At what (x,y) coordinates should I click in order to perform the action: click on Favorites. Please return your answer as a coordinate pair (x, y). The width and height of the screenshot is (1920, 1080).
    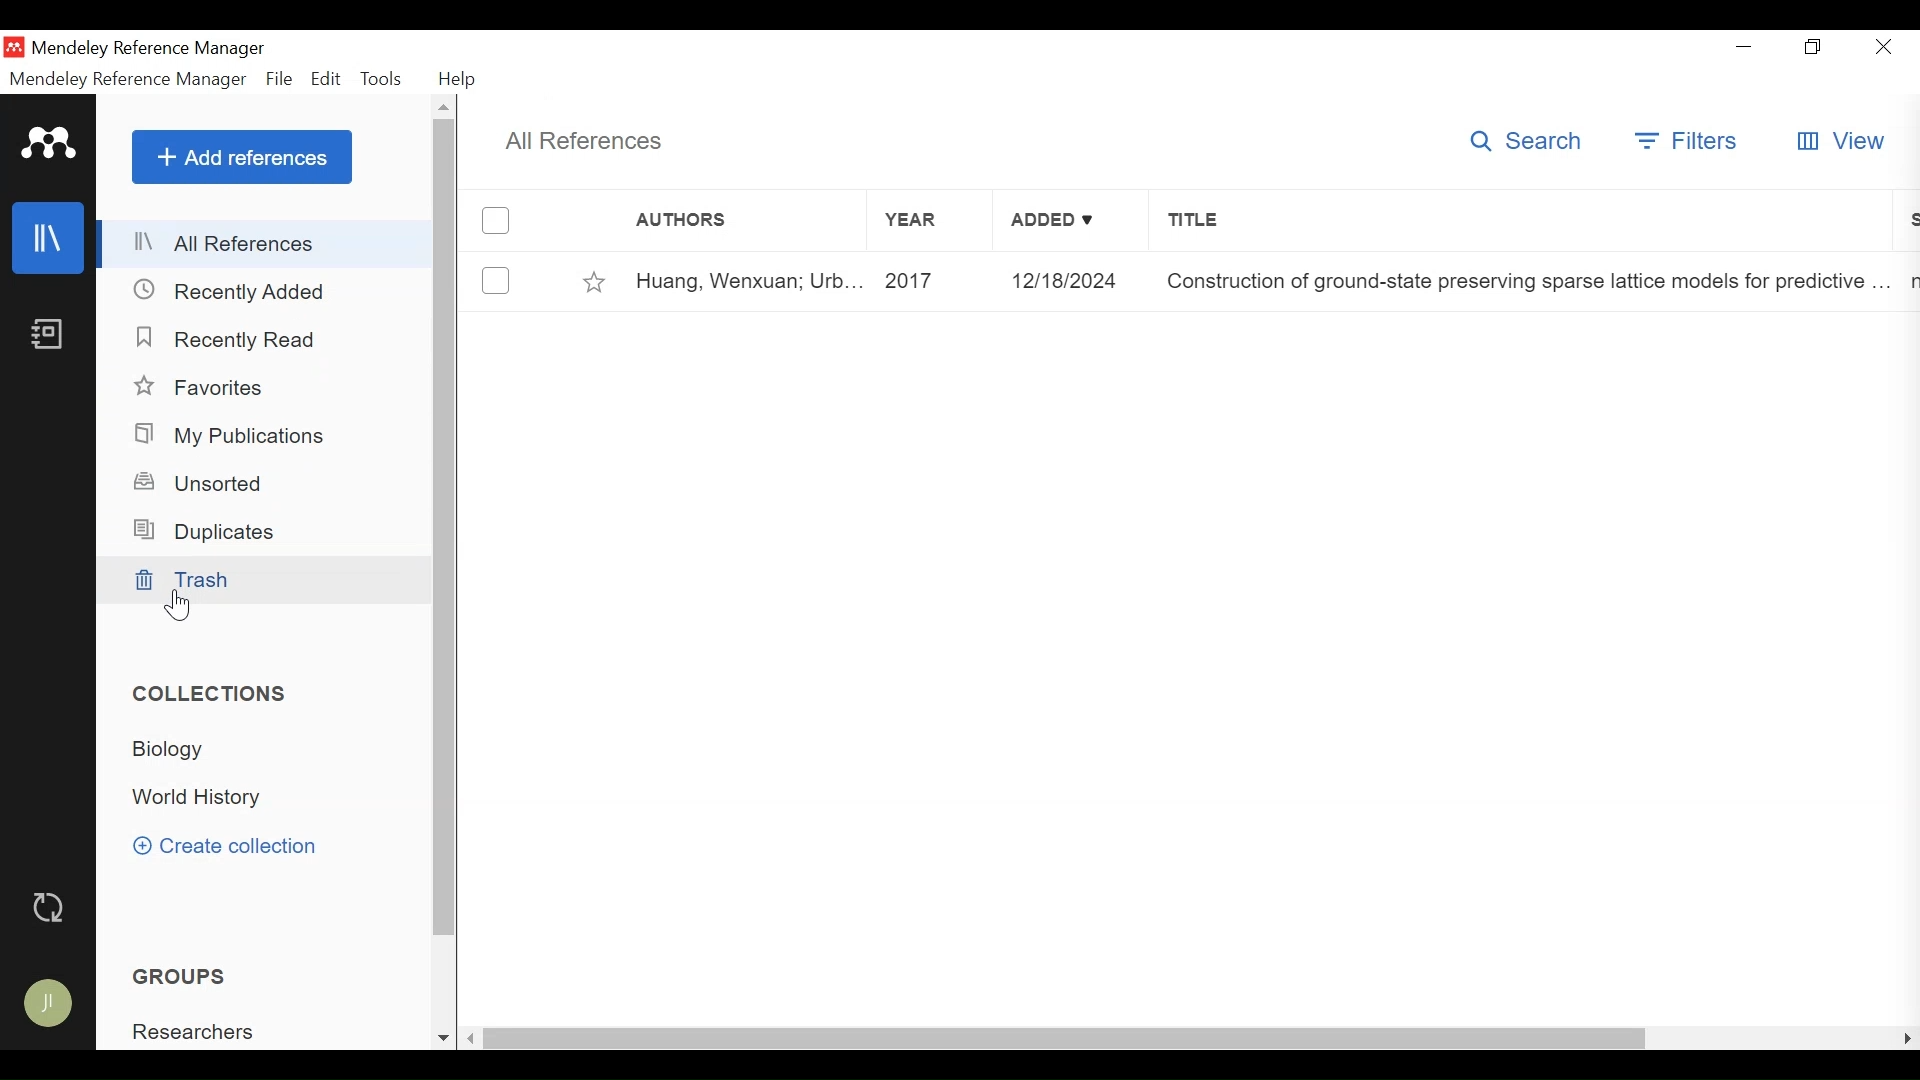
    Looking at the image, I should click on (212, 387).